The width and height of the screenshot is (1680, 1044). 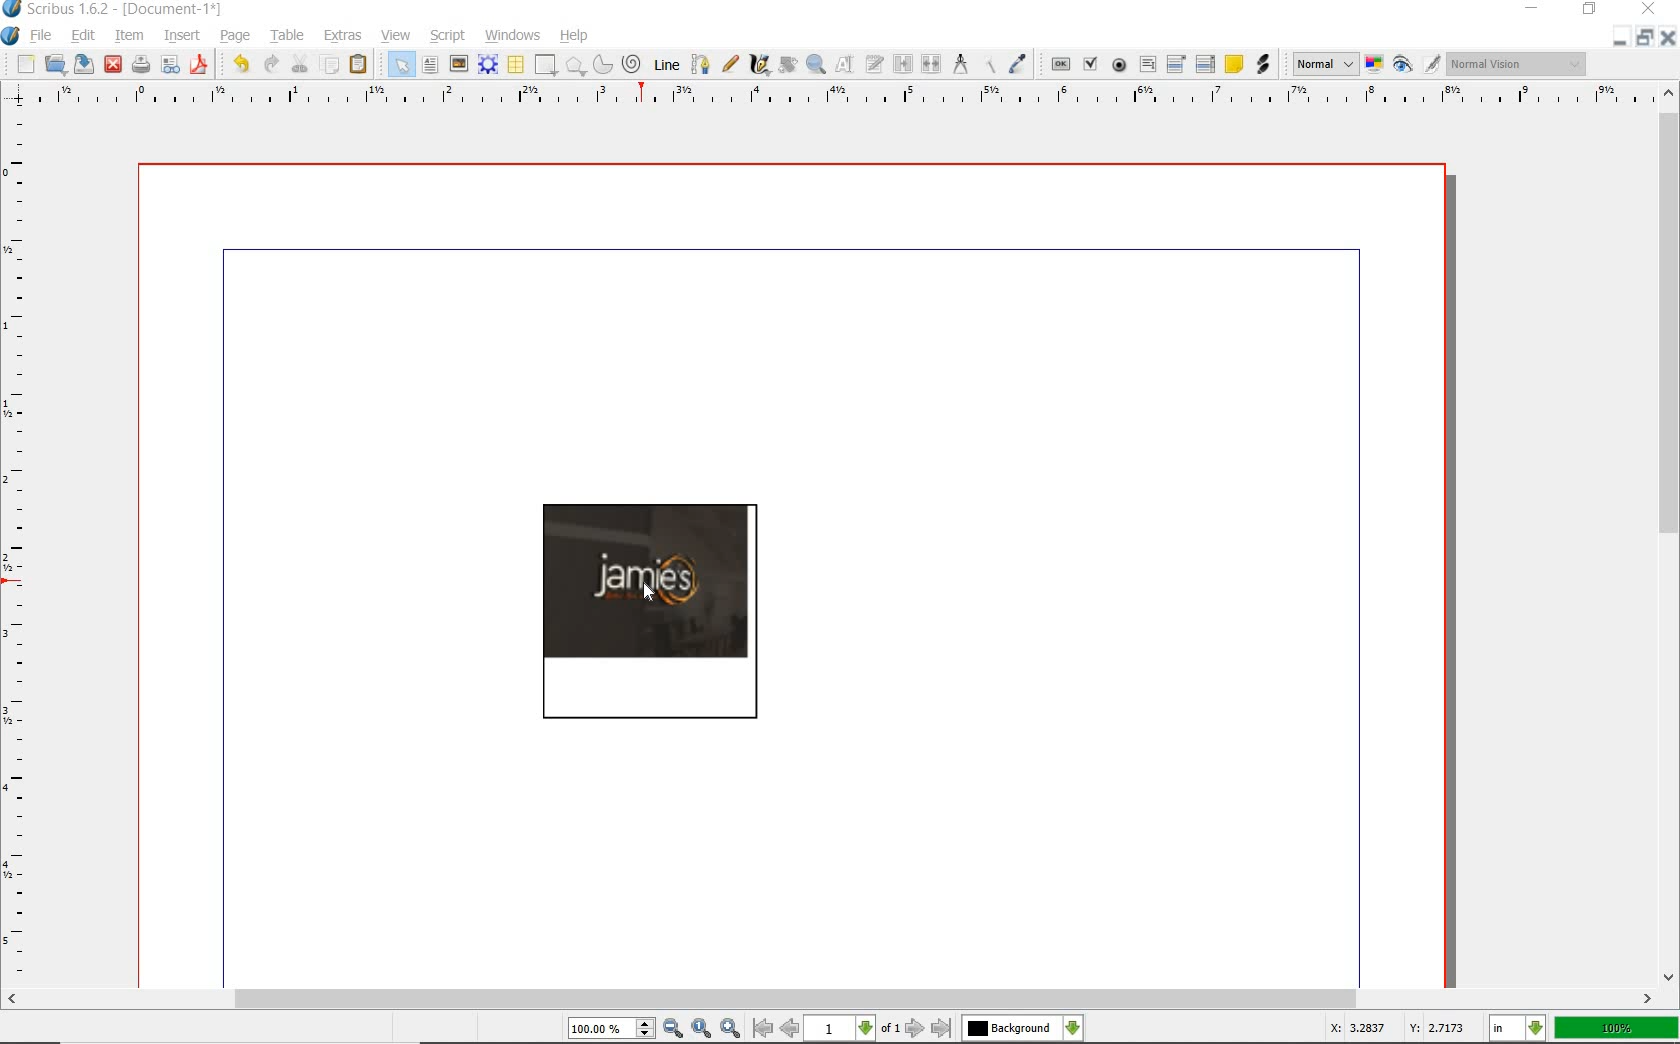 I want to click on extras, so click(x=343, y=34).